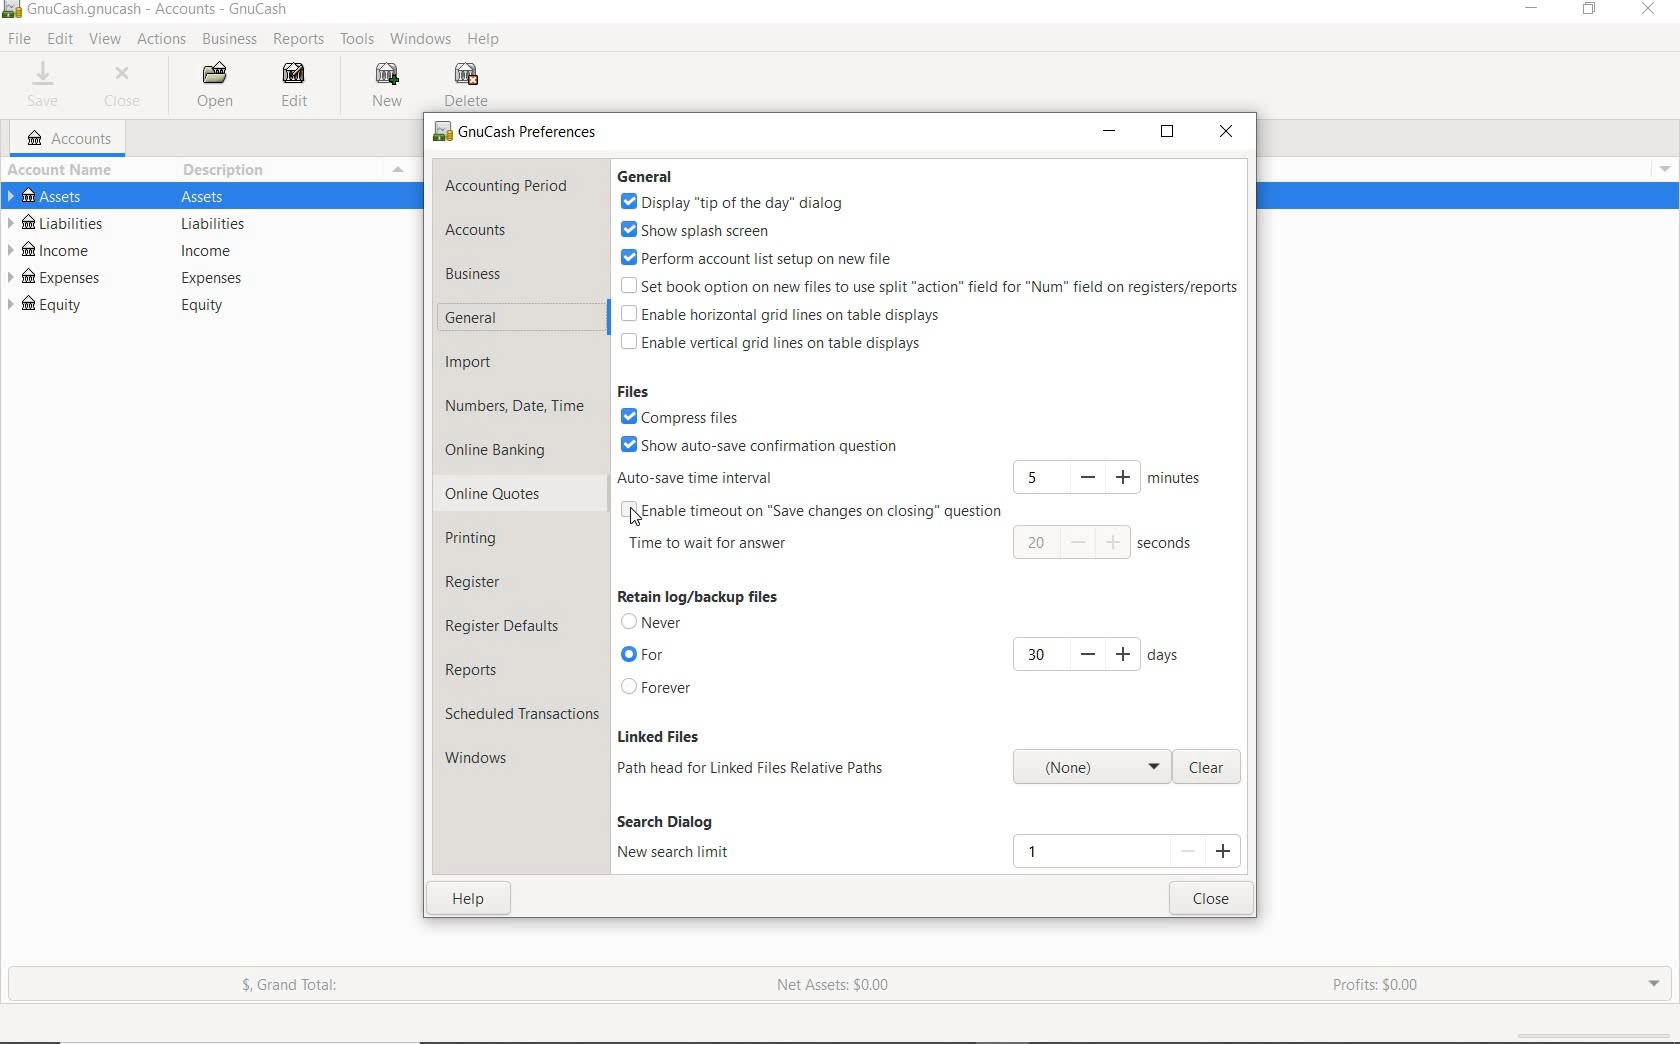 This screenshot has width=1680, height=1044. I want to click on MINIMIZE, so click(1534, 13).